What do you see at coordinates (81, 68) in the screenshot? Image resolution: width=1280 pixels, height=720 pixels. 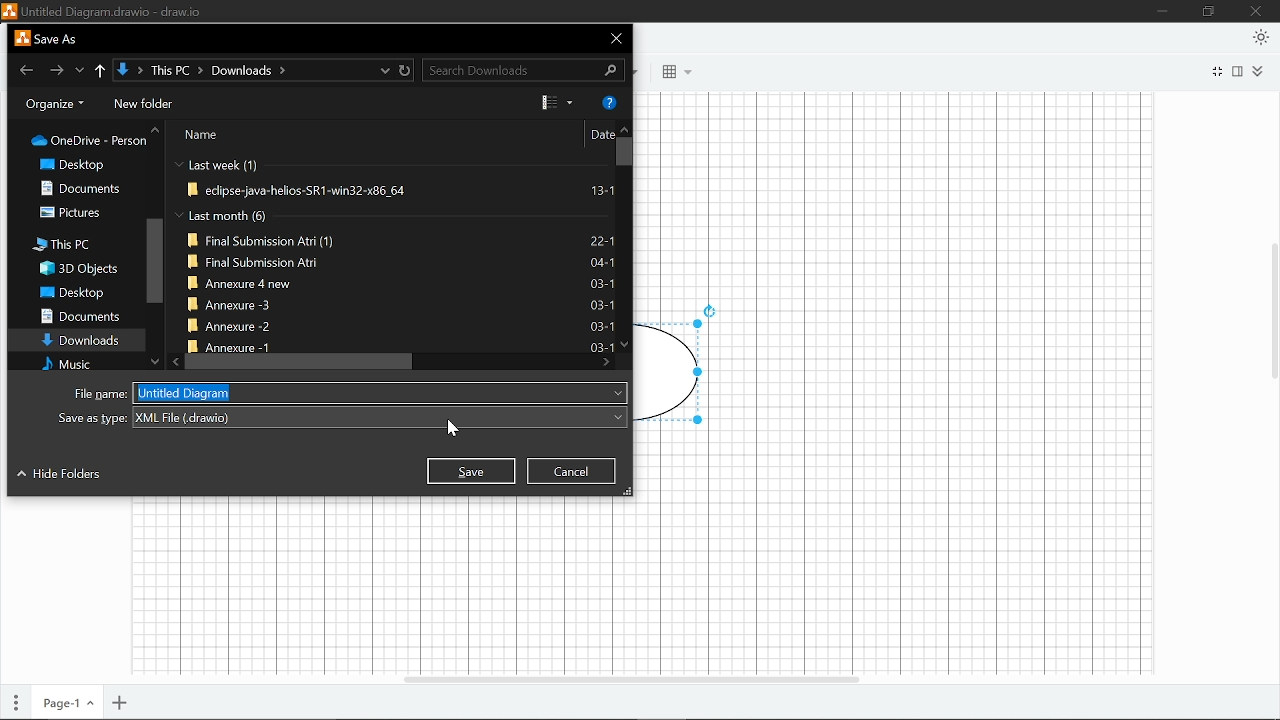 I see `Previous locations` at bounding box center [81, 68].